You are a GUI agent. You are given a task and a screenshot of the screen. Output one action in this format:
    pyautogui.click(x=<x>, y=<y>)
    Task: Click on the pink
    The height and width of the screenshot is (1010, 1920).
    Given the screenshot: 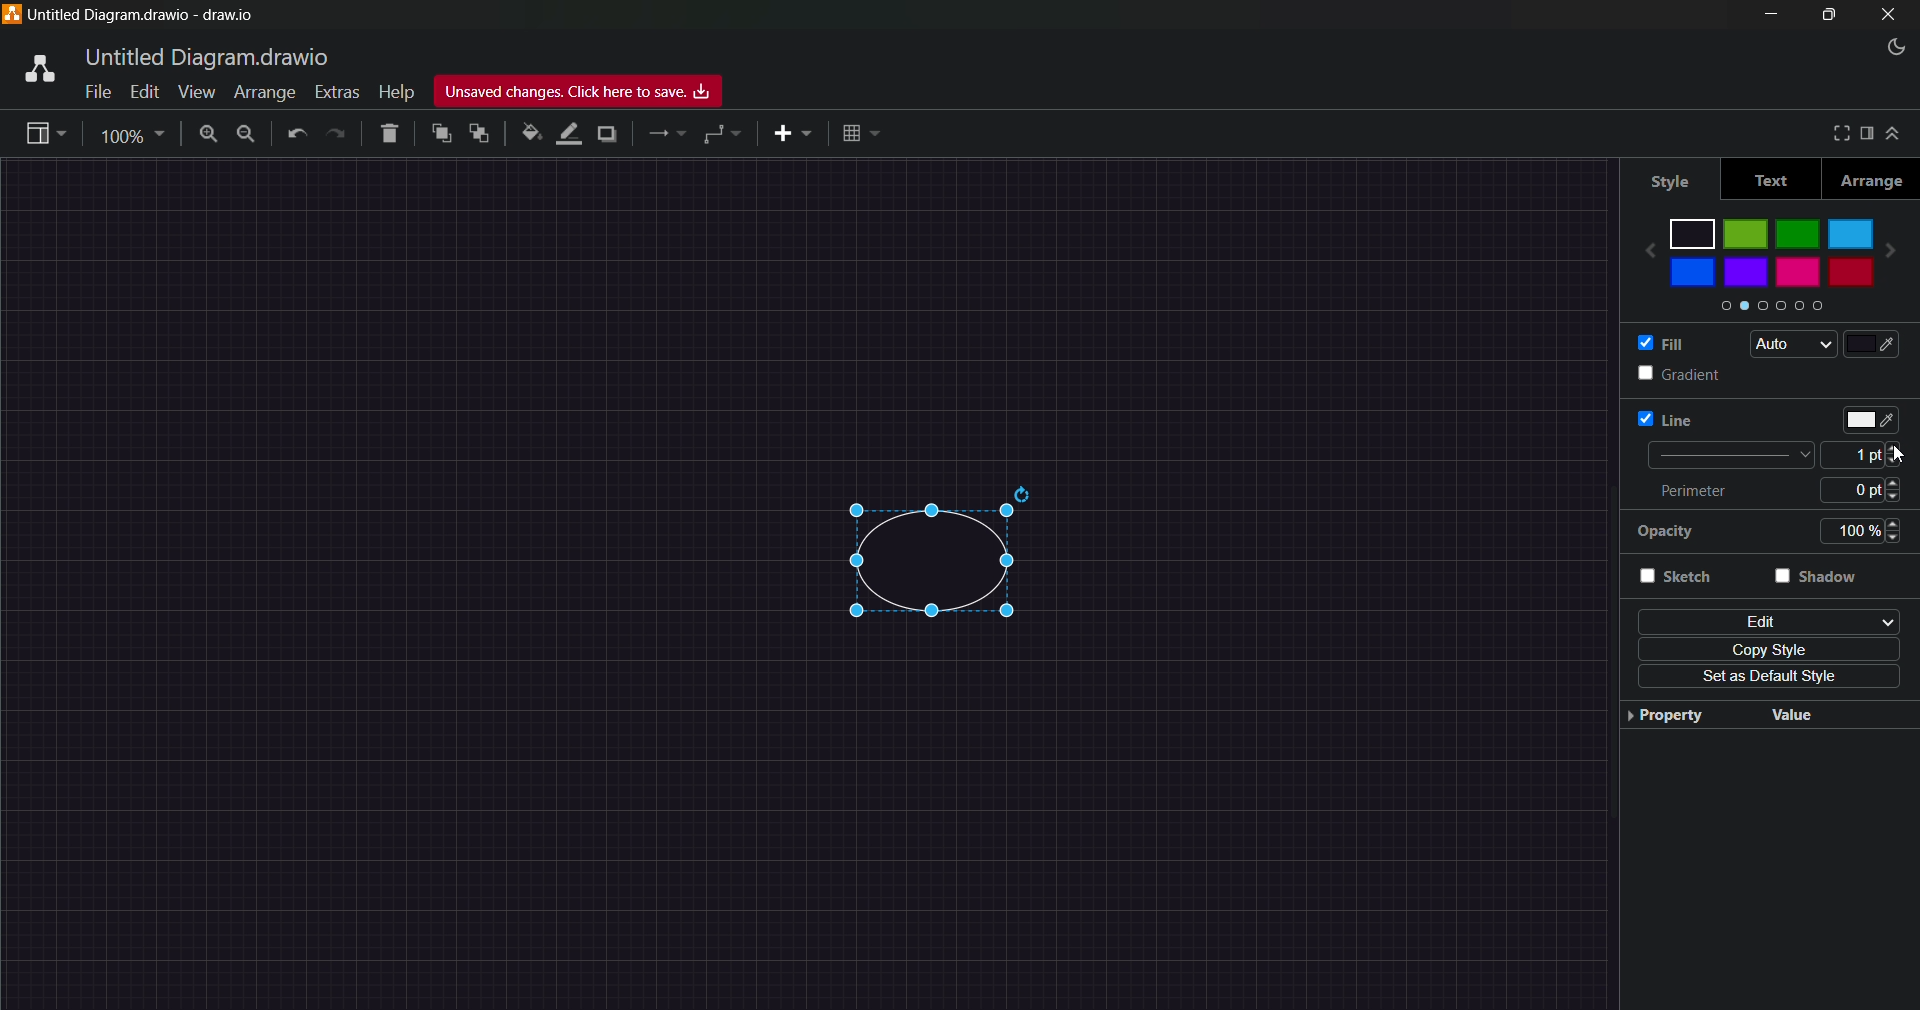 What is the action you would take?
    pyautogui.click(x=1798, y=273)
    